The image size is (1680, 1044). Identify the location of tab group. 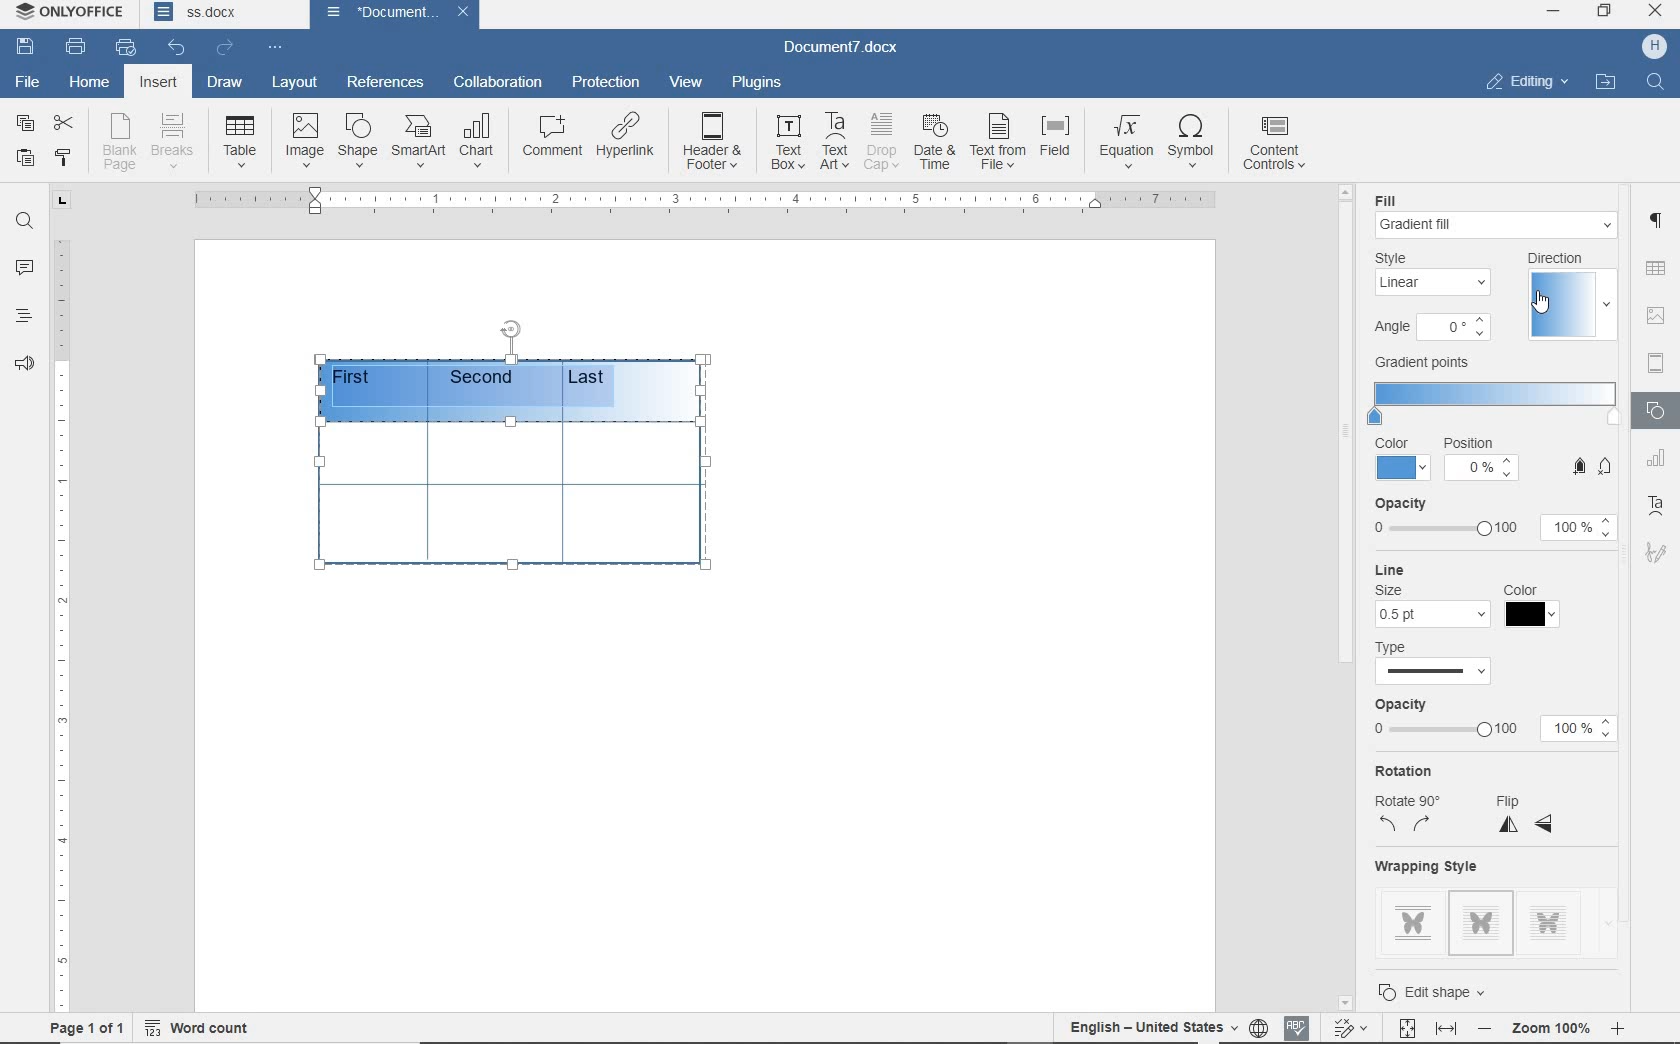
(59, 201).